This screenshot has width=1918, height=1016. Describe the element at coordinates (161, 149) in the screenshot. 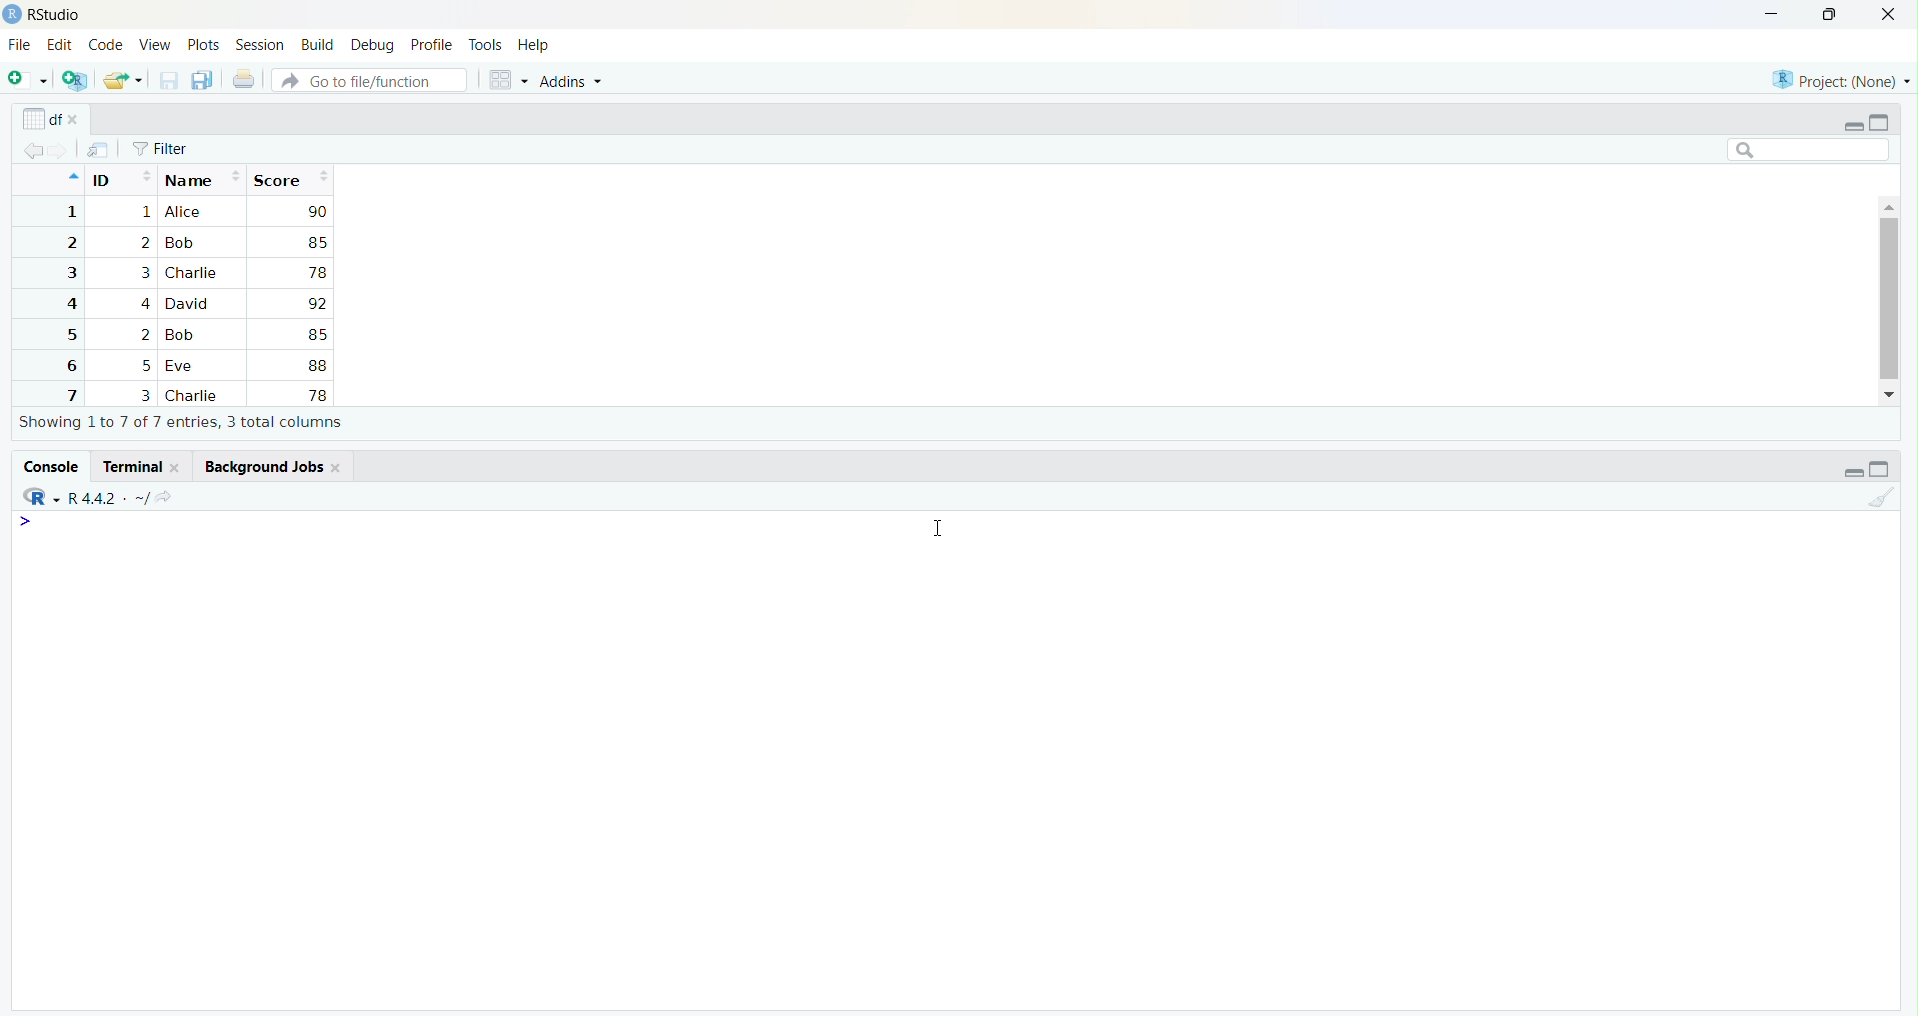

I see `filter` at that location.